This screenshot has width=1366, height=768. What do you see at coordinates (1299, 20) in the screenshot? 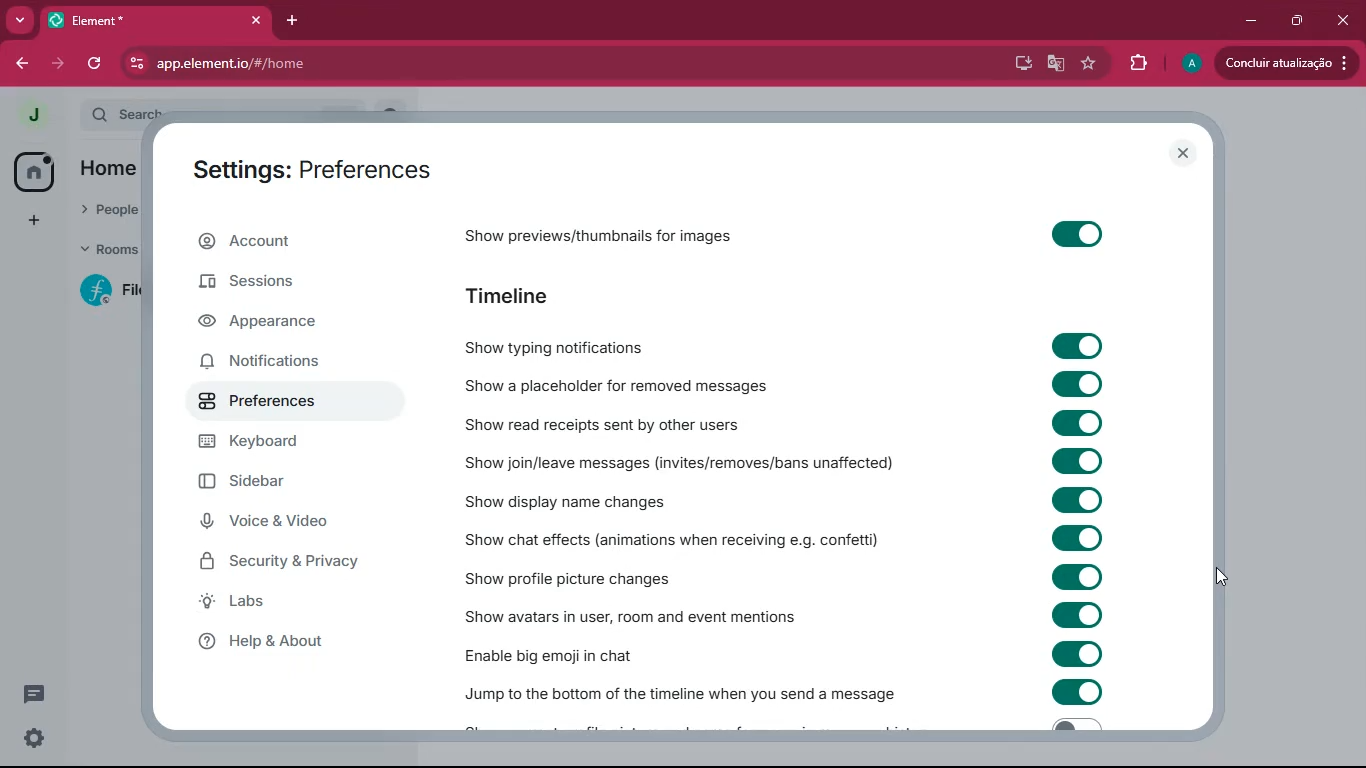
I see `restore down ` at bounding box center [1299, 20].